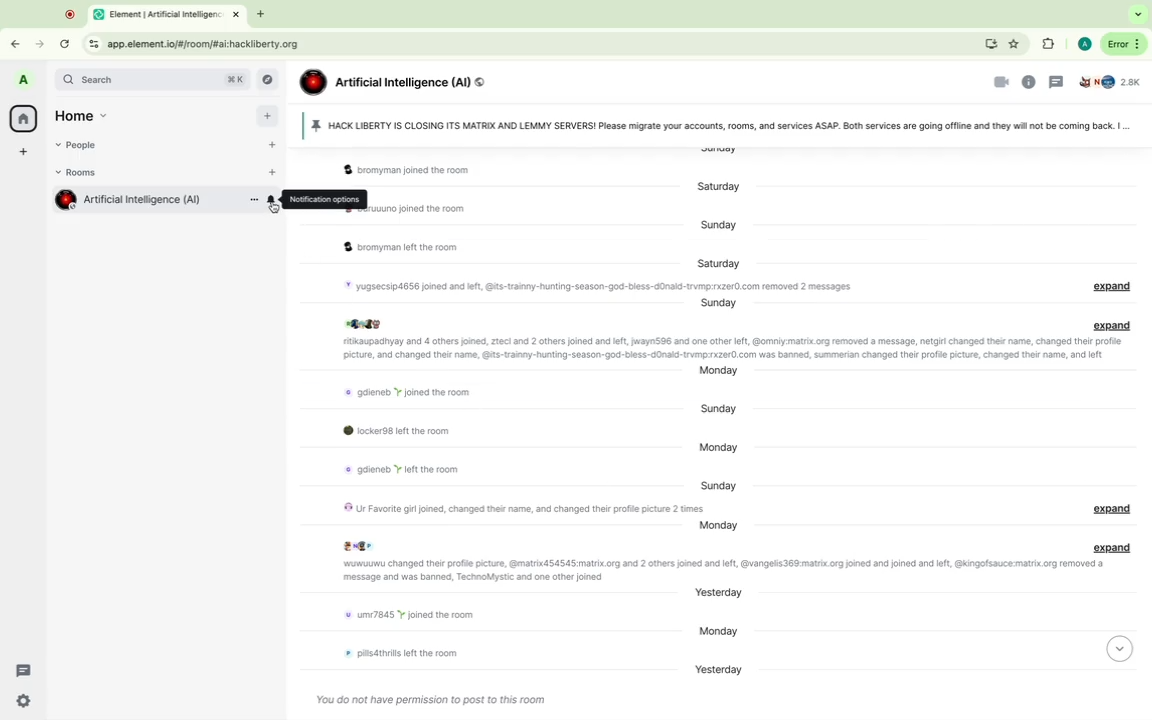  I want to click on Day, so click(717, 633).